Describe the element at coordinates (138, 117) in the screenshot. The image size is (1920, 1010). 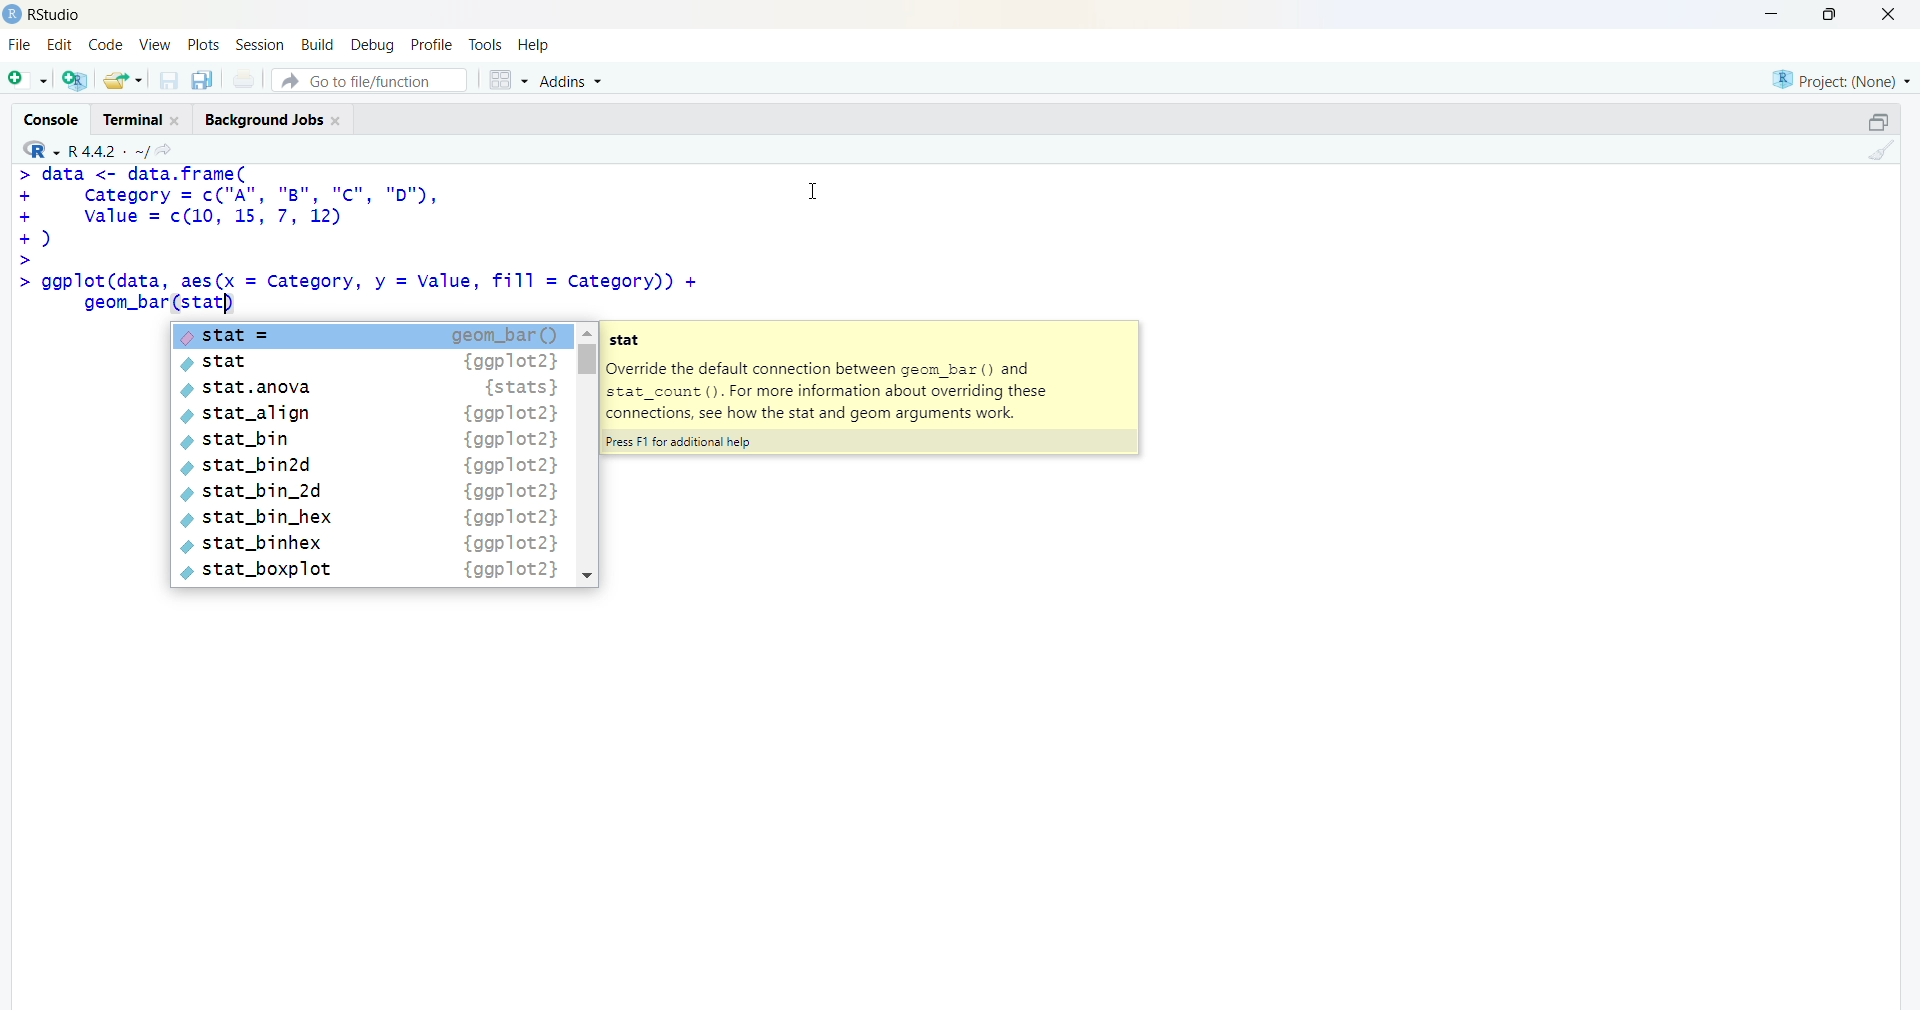
I see `Terminal` at that location.